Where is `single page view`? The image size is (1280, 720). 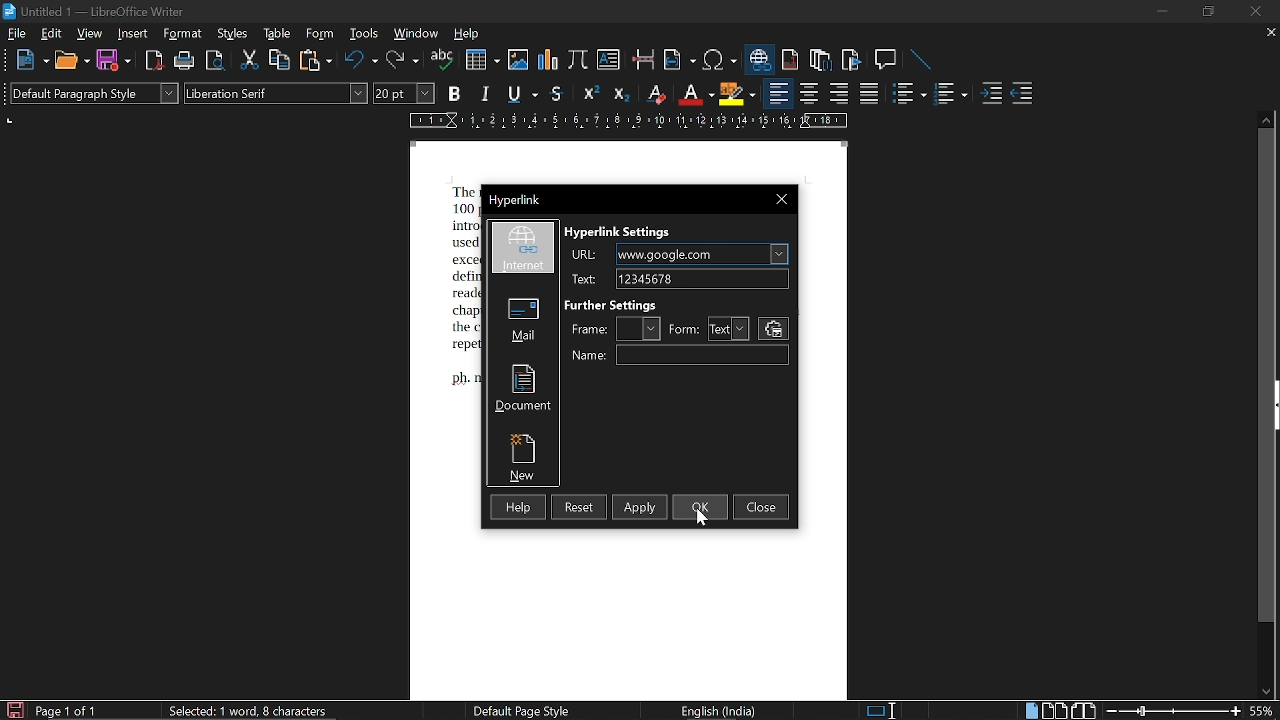
single page view is located at coordinates (1030, 710).